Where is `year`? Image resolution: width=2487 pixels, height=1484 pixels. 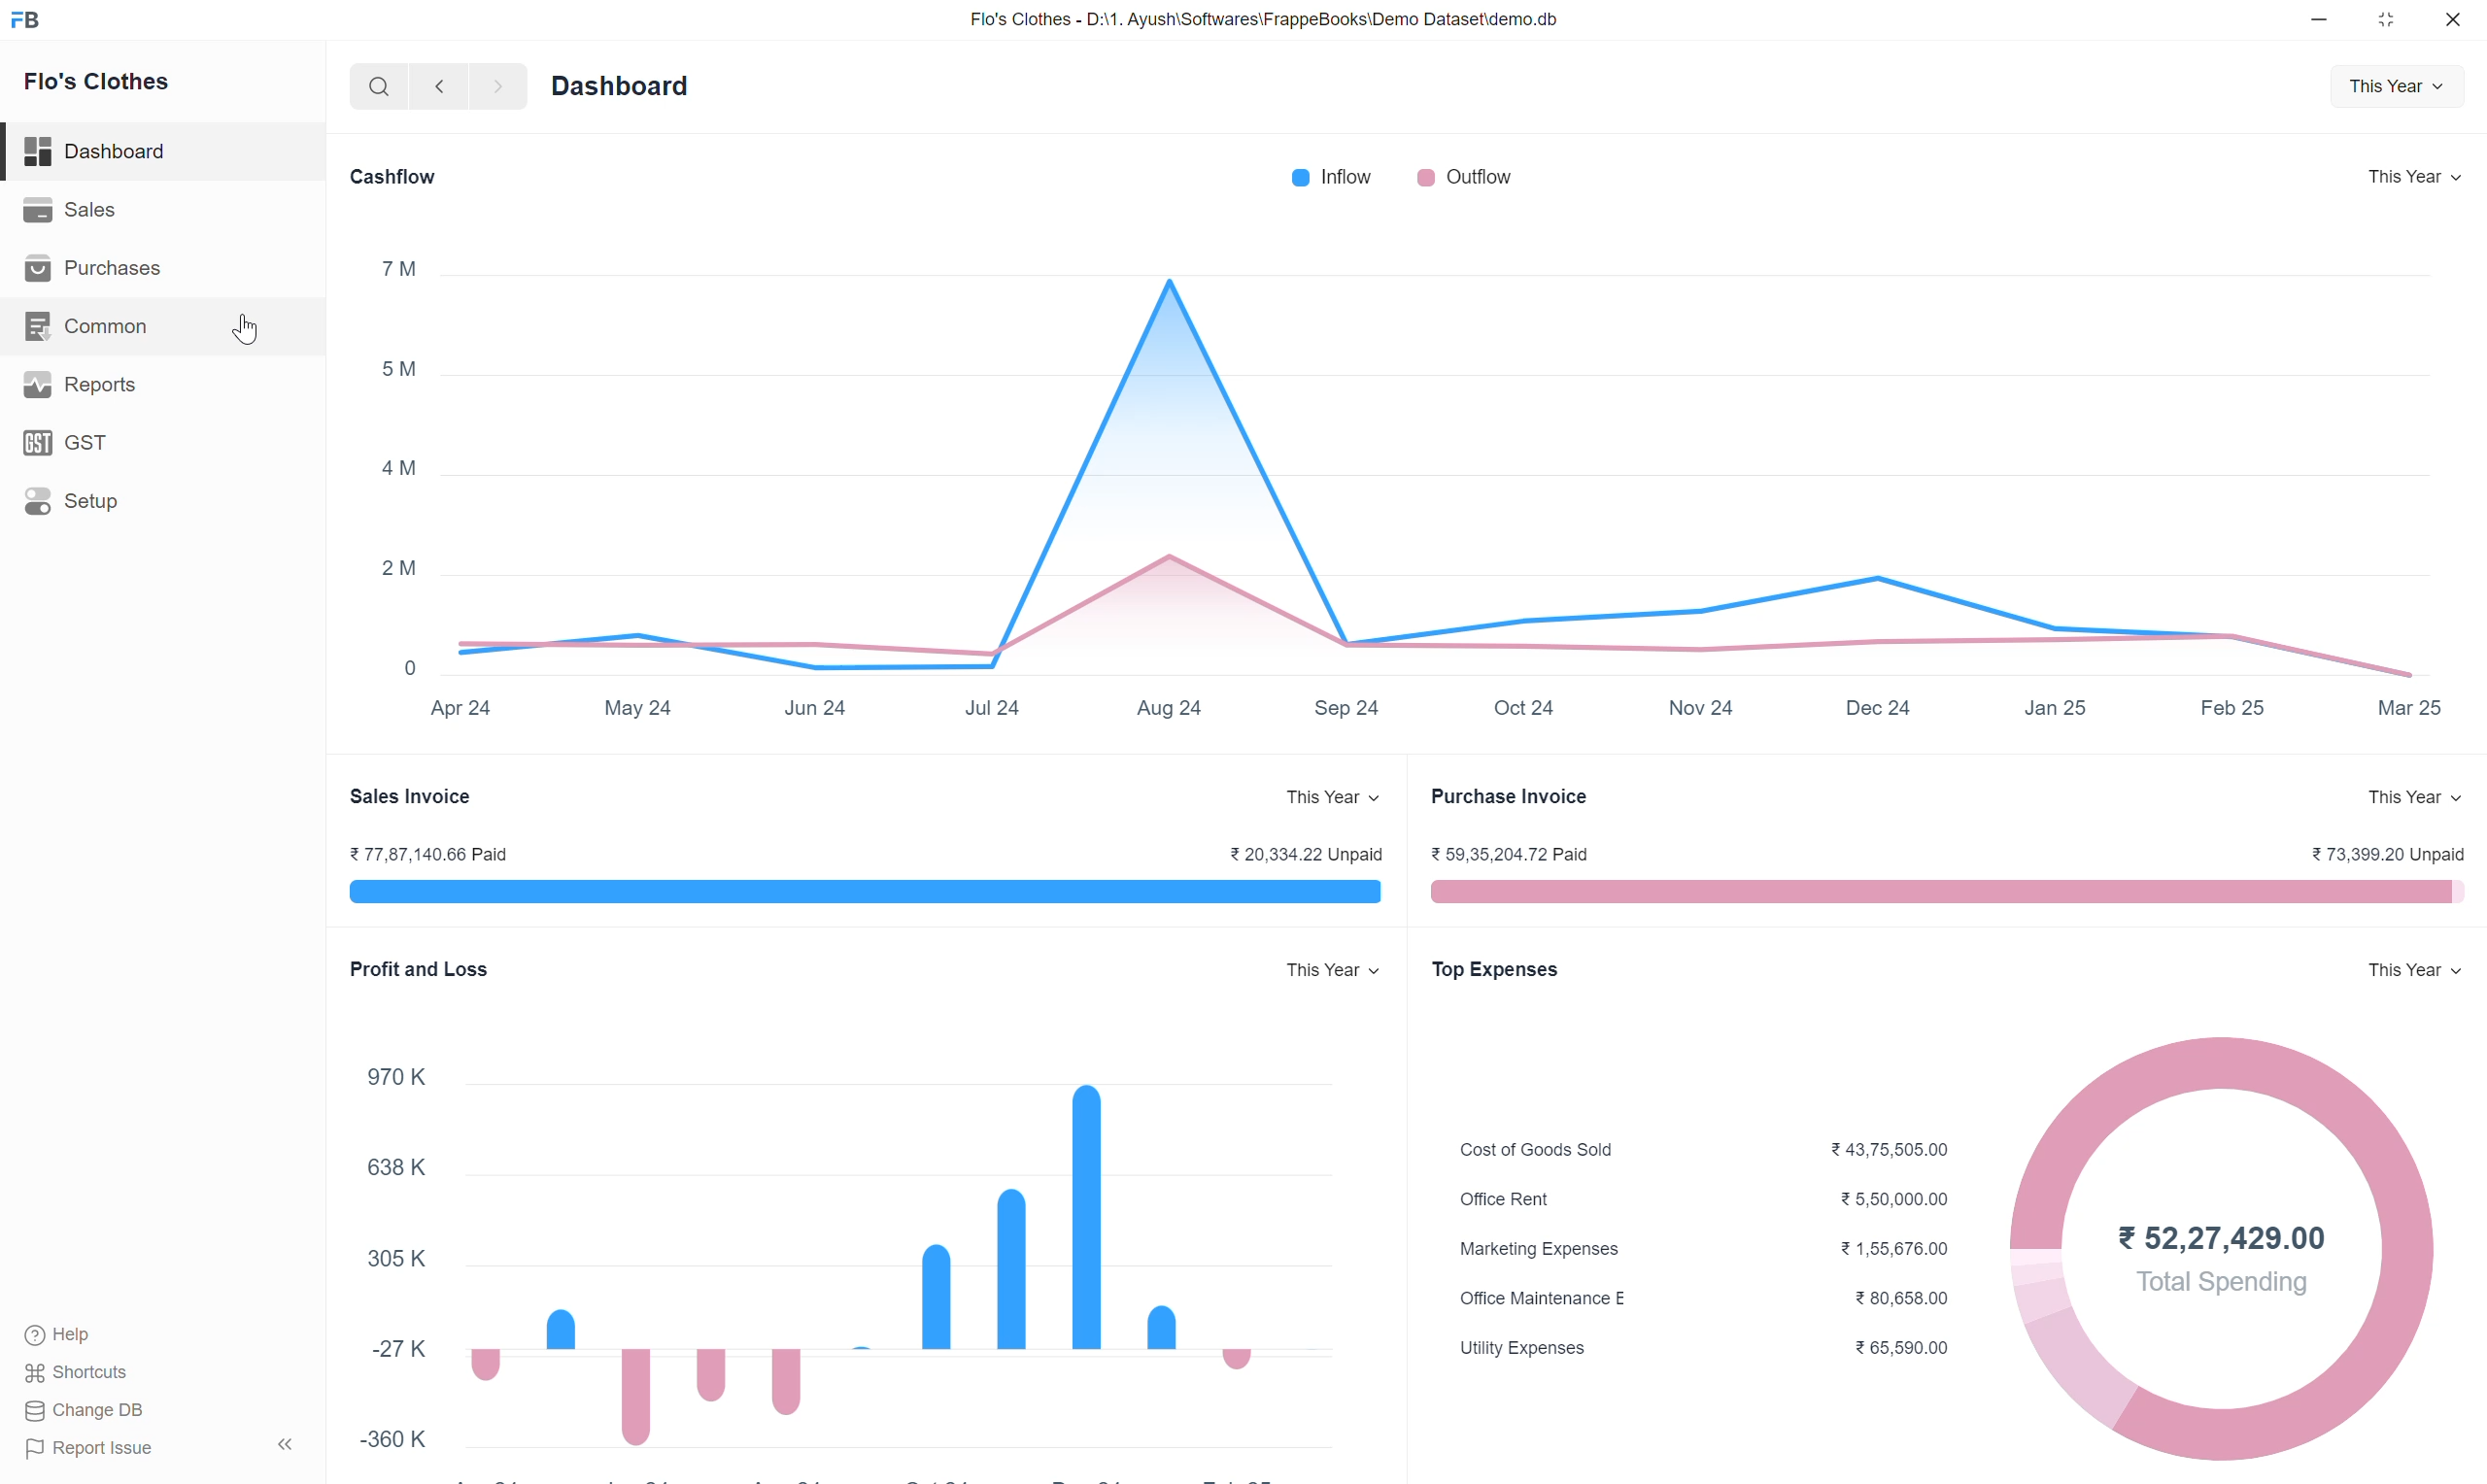
year is located at coordinates (2414, 970).